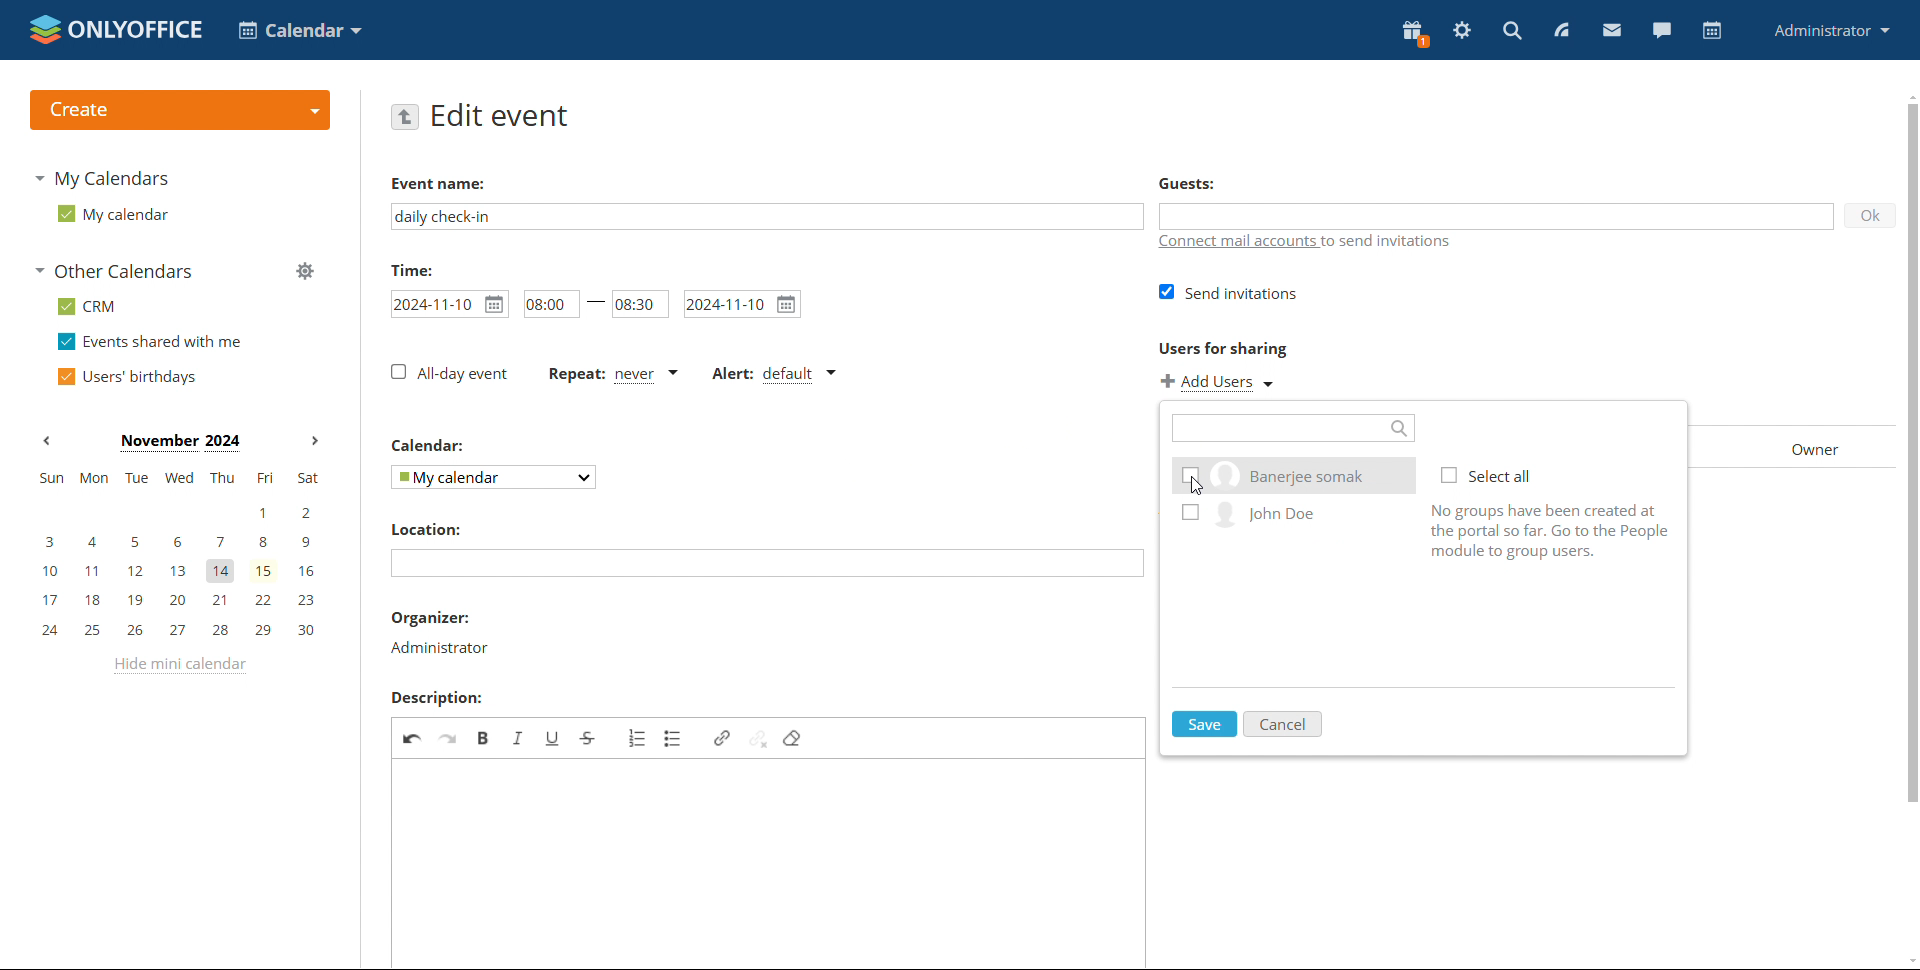 Image resolution: width=1920 pixels, height=970 pixels. Describe the element at coordinates (759, 736) in the screenshot. I see `unlink` at that location.